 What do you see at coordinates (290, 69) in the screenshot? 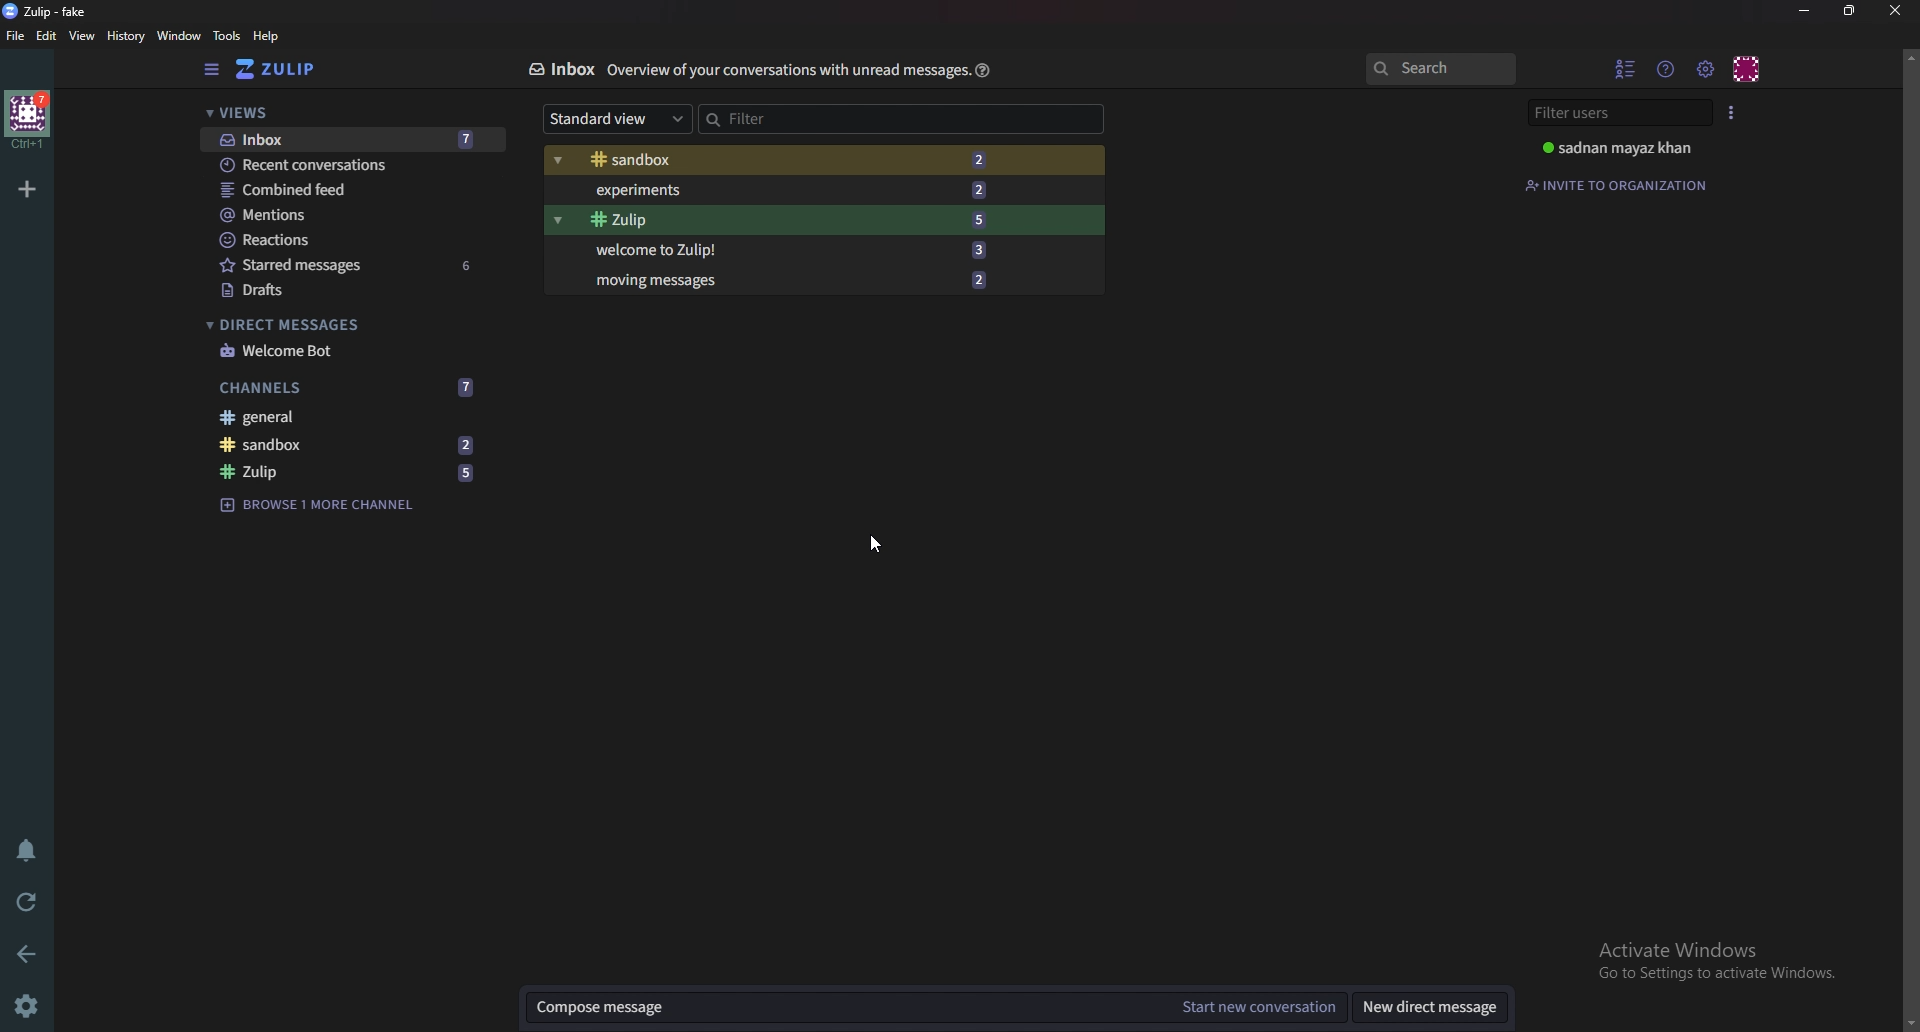
I see `Home view` at bounding box center [290, 69].